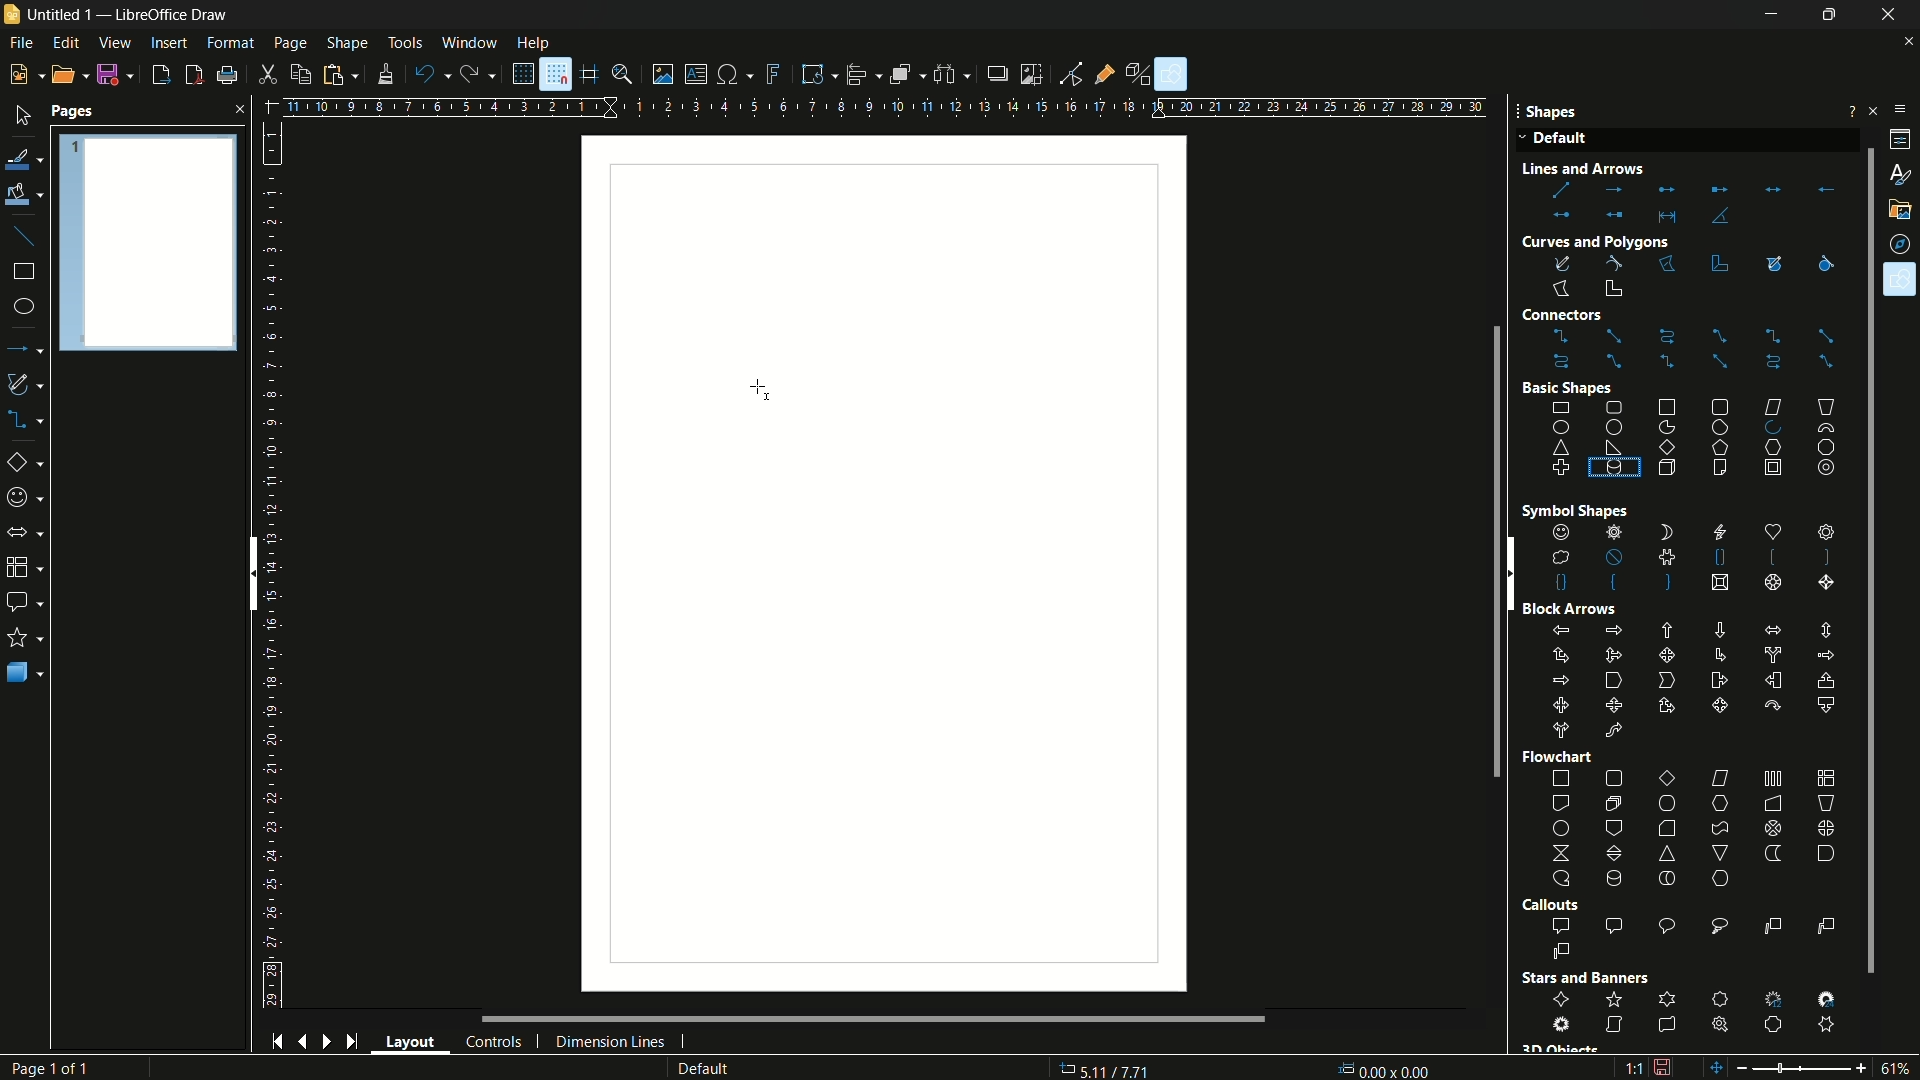 This screenshot has height=1080, width=1920. Describe the element at coordinates (1900, 280) in the screenshot. I see `shapes` at that location.